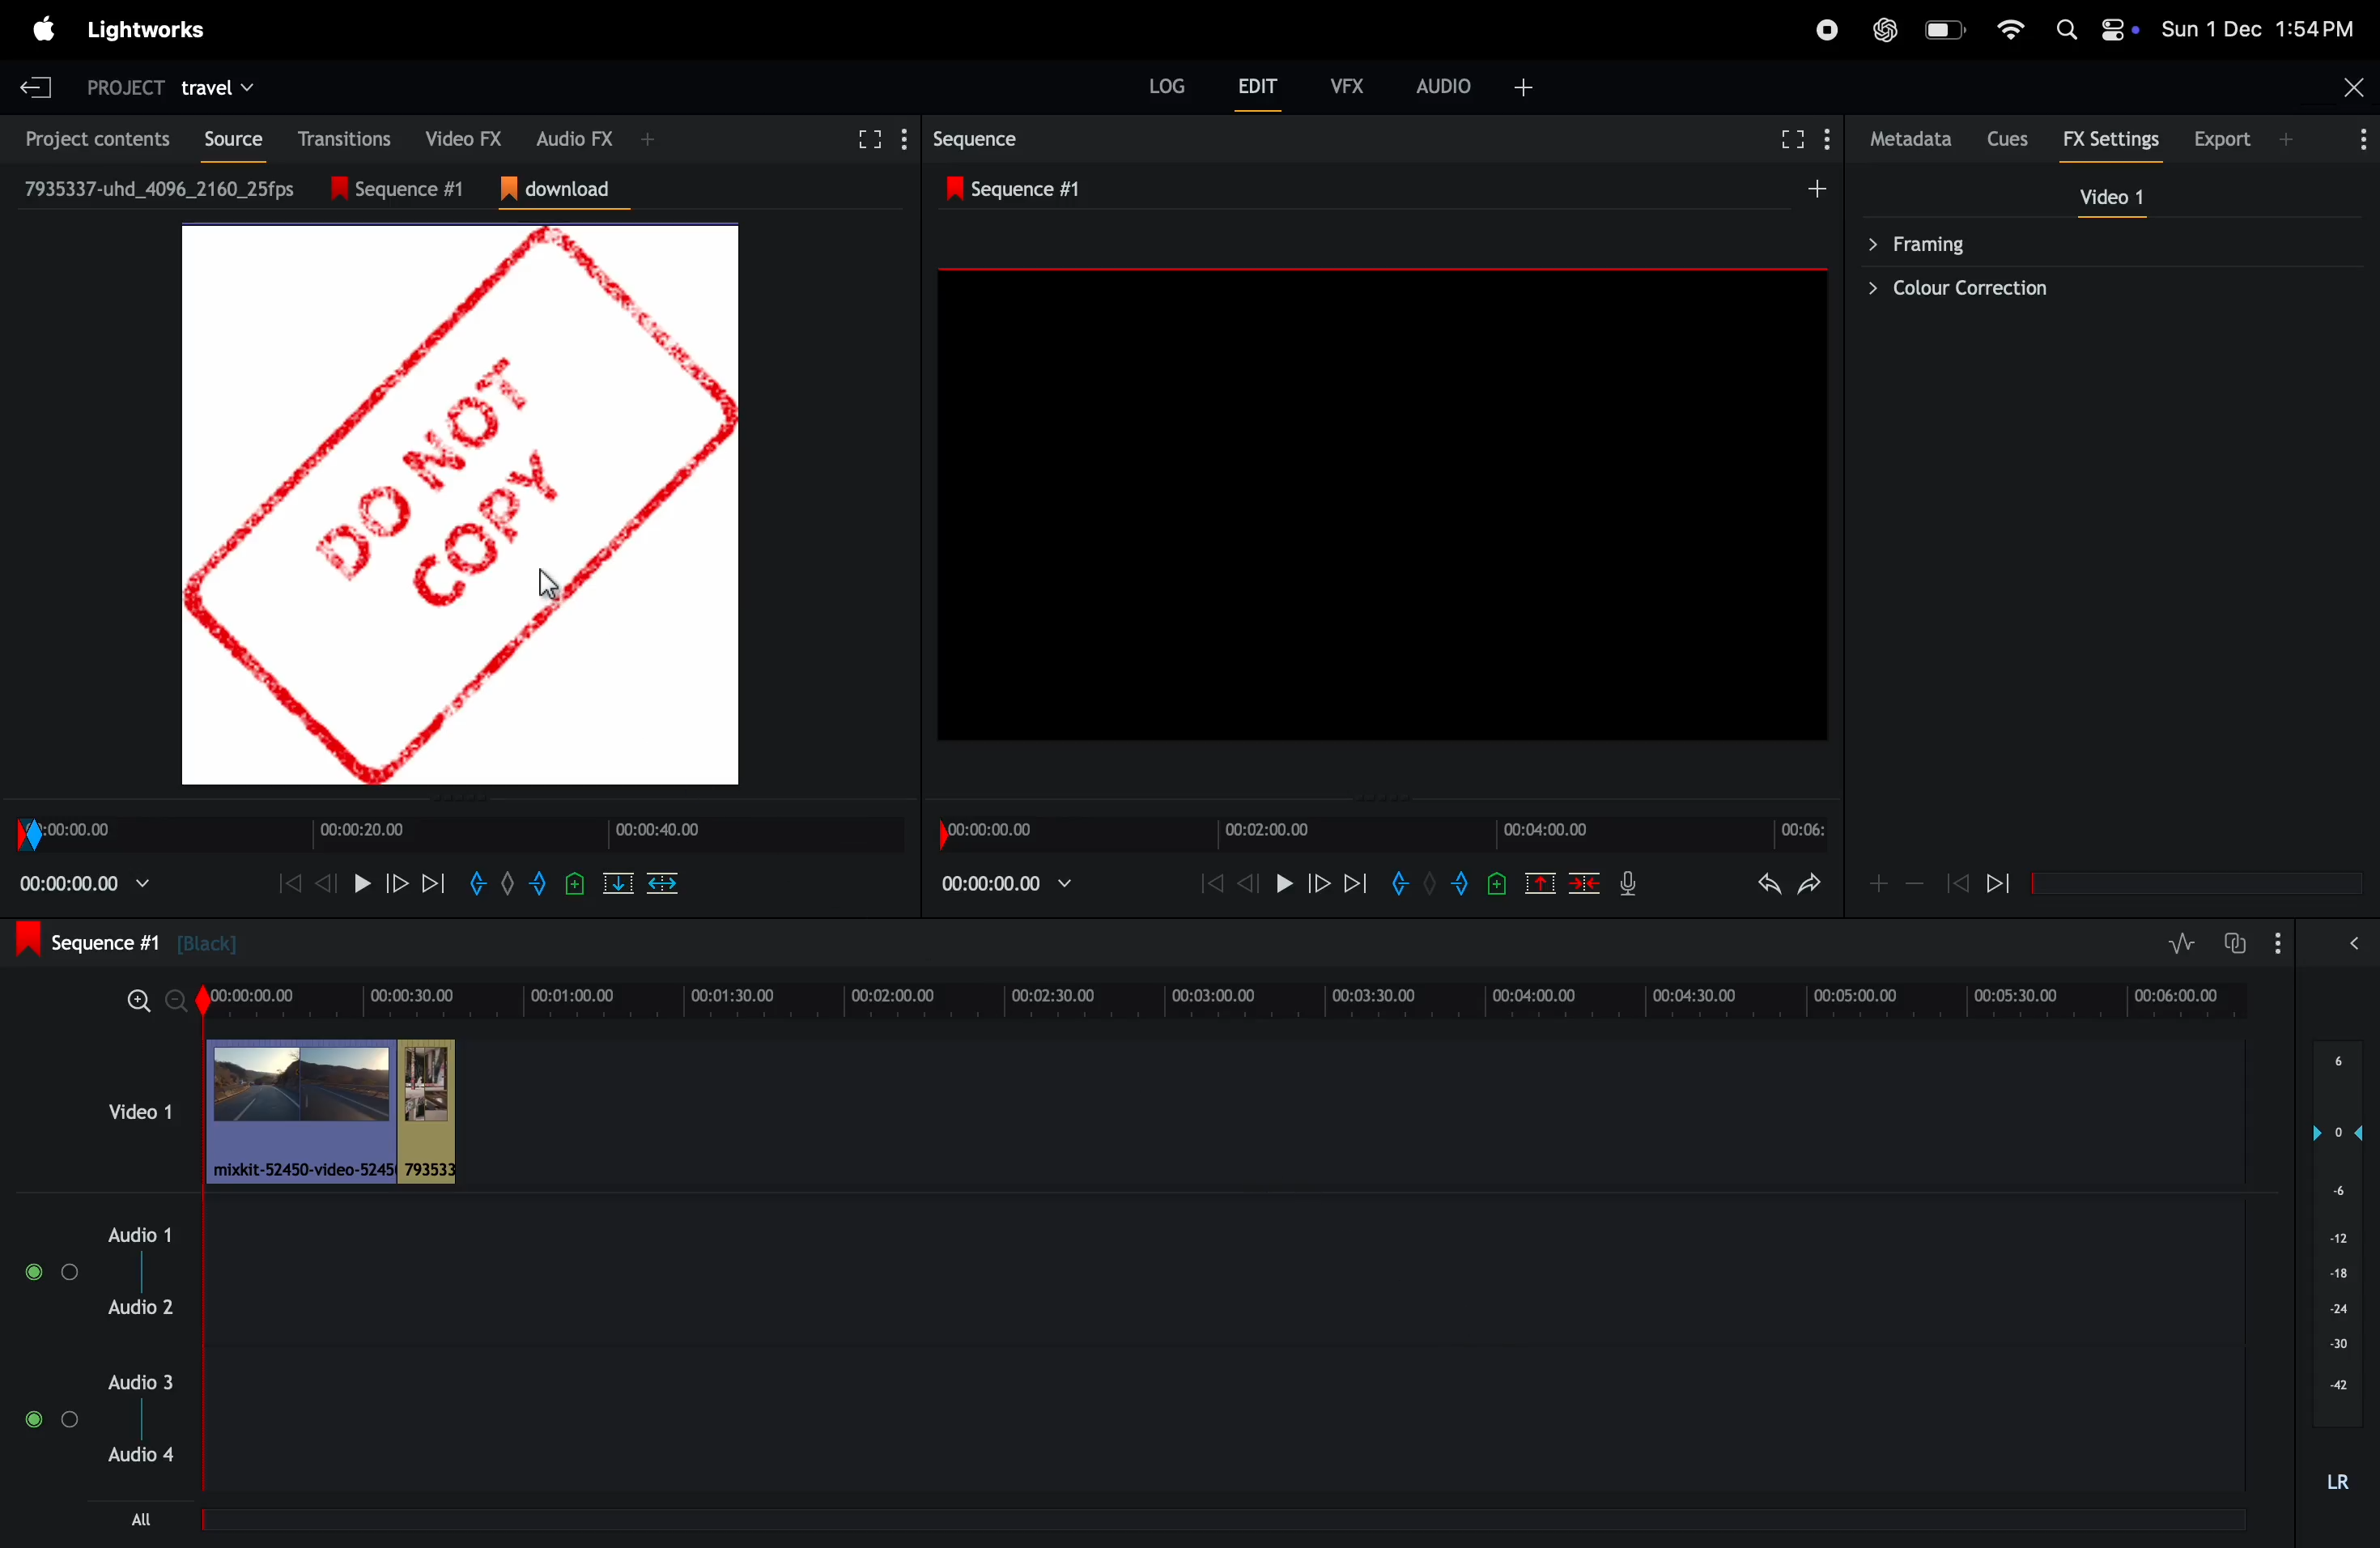  What do you see at coordinates (2278, 943) in the screenshot?
I see `options` at bounding box center [2278, 943].